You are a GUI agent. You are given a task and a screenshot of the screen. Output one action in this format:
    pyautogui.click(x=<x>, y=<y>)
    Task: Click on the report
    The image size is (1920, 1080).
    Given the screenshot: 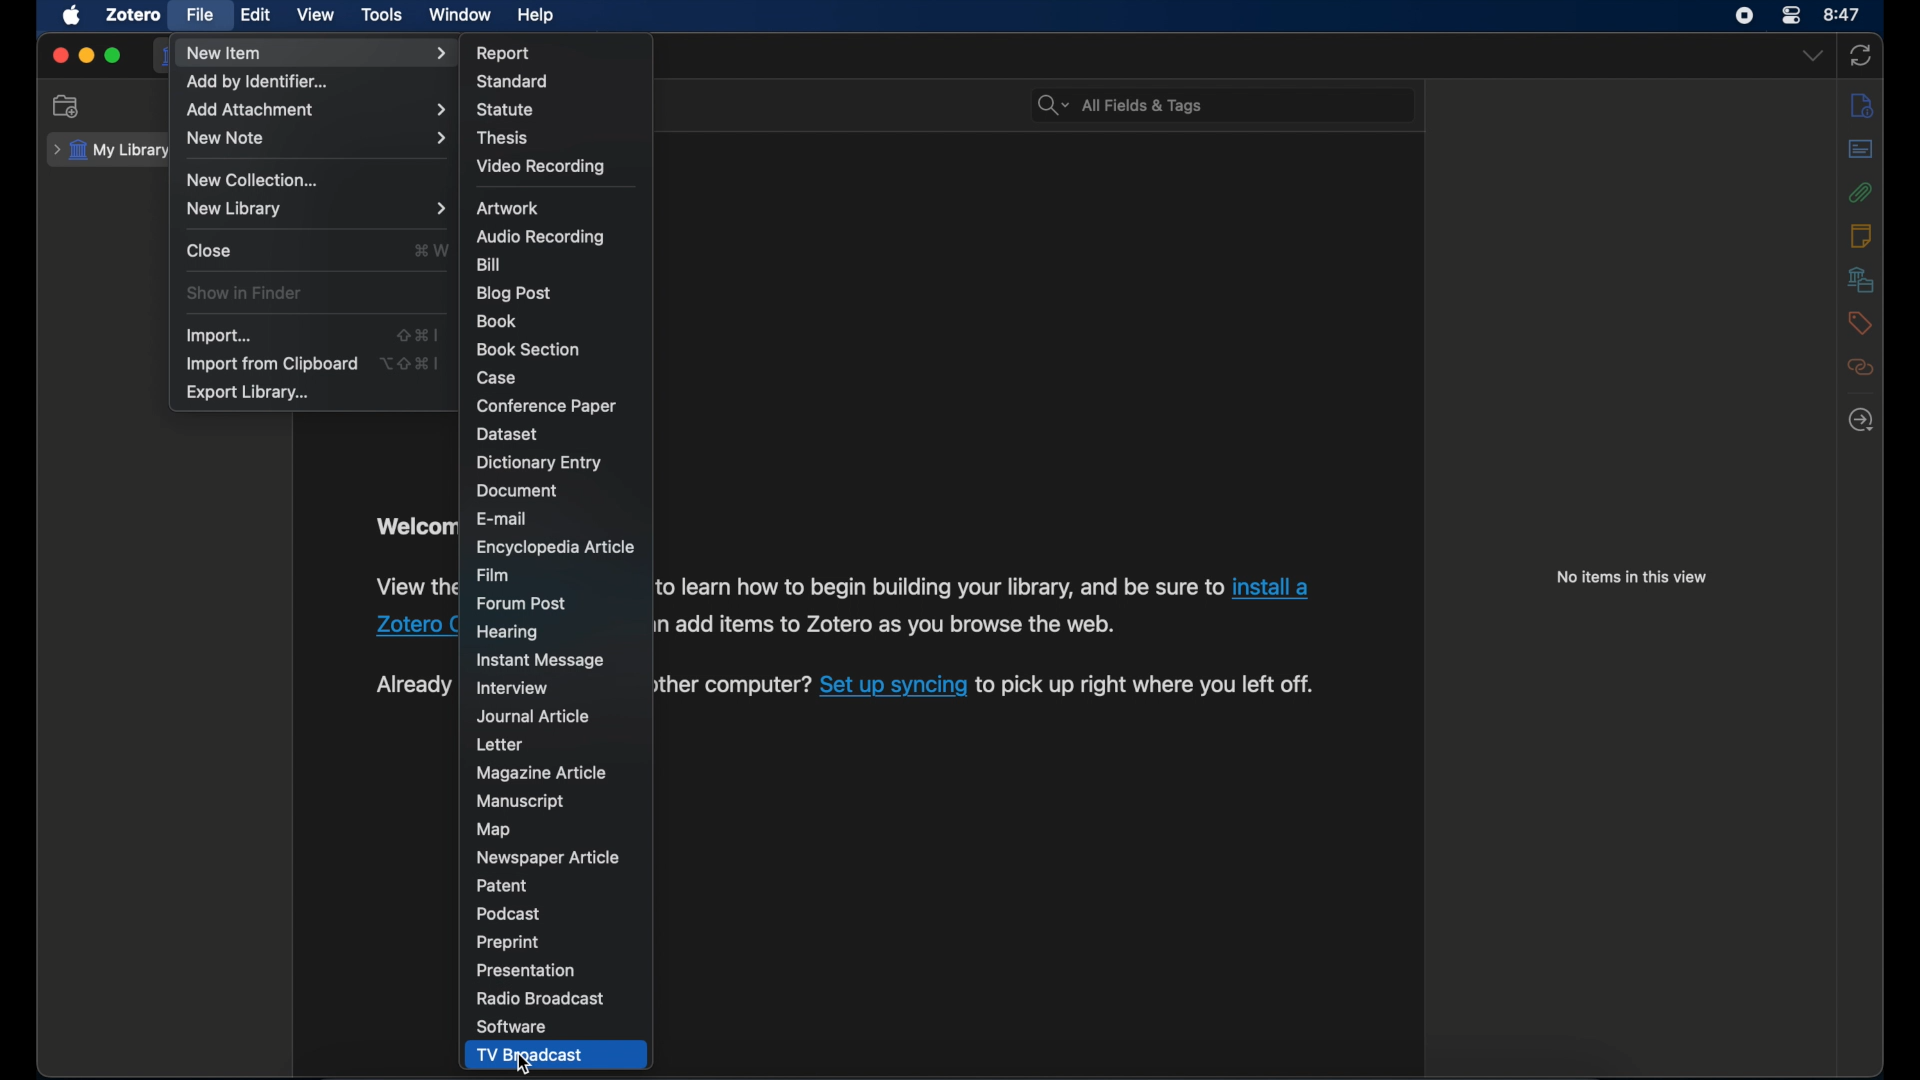 What is the action you would take?
    pyautogui.click(x=505, y=53)
    